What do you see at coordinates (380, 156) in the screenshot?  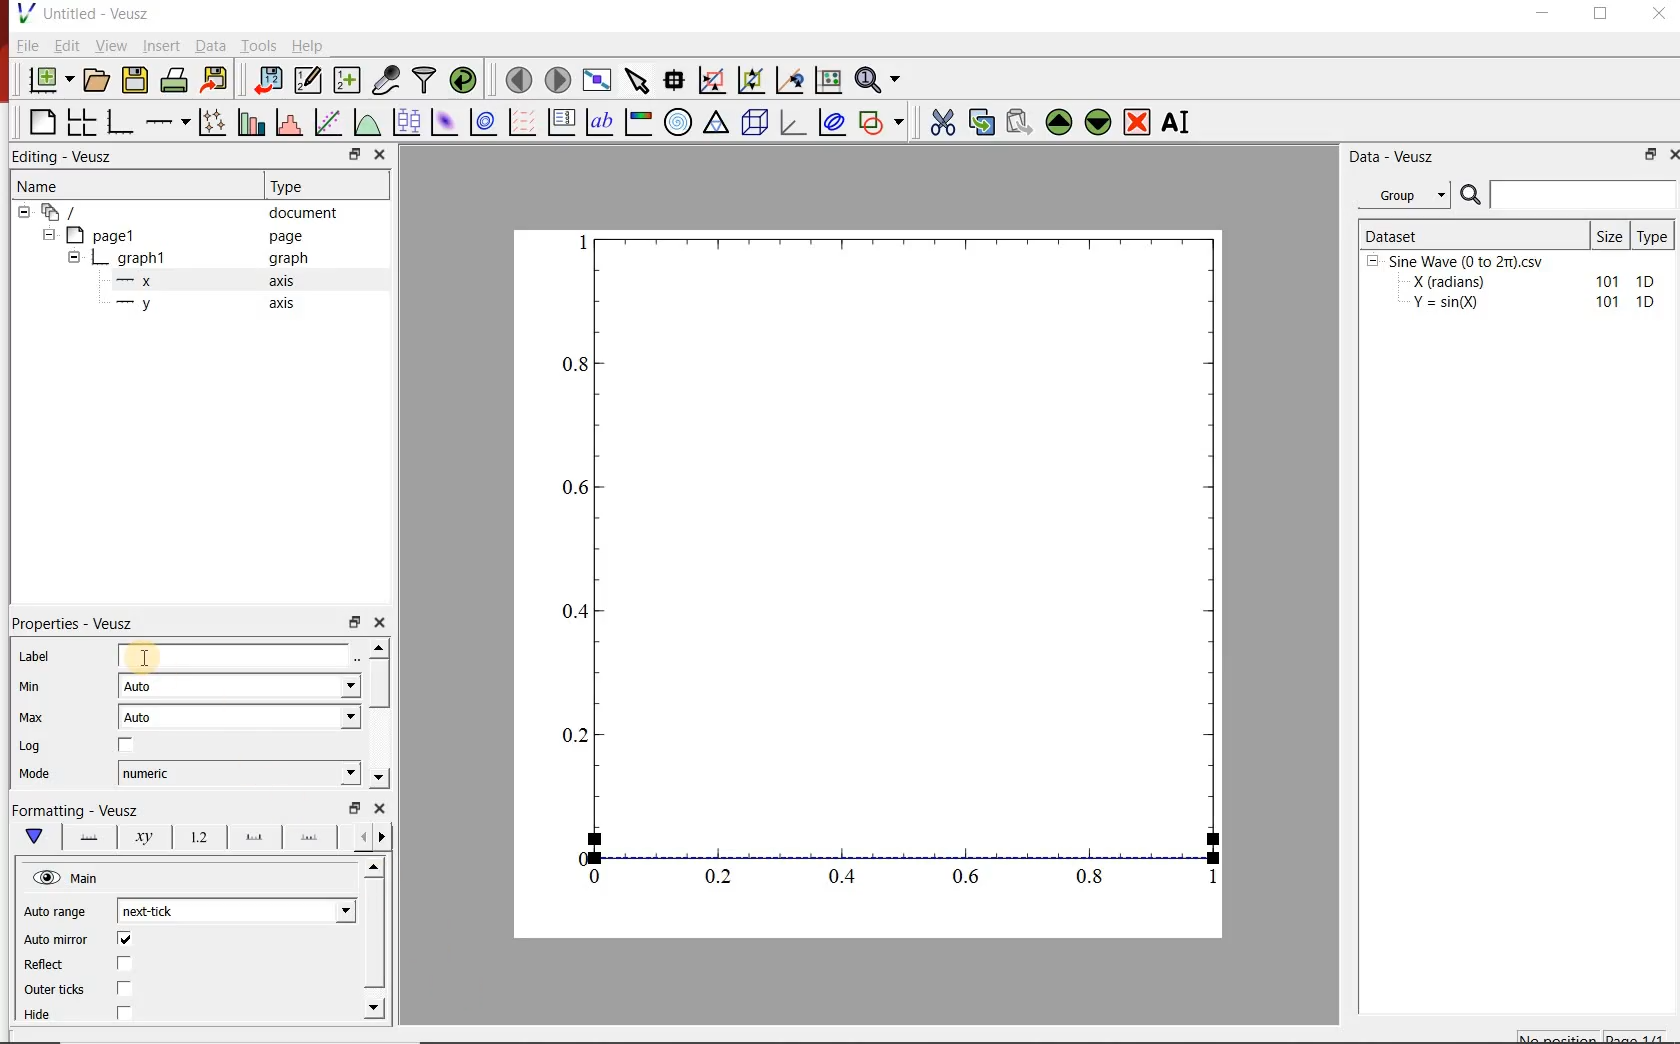 I see `Close` at bounding box center [380, 156].